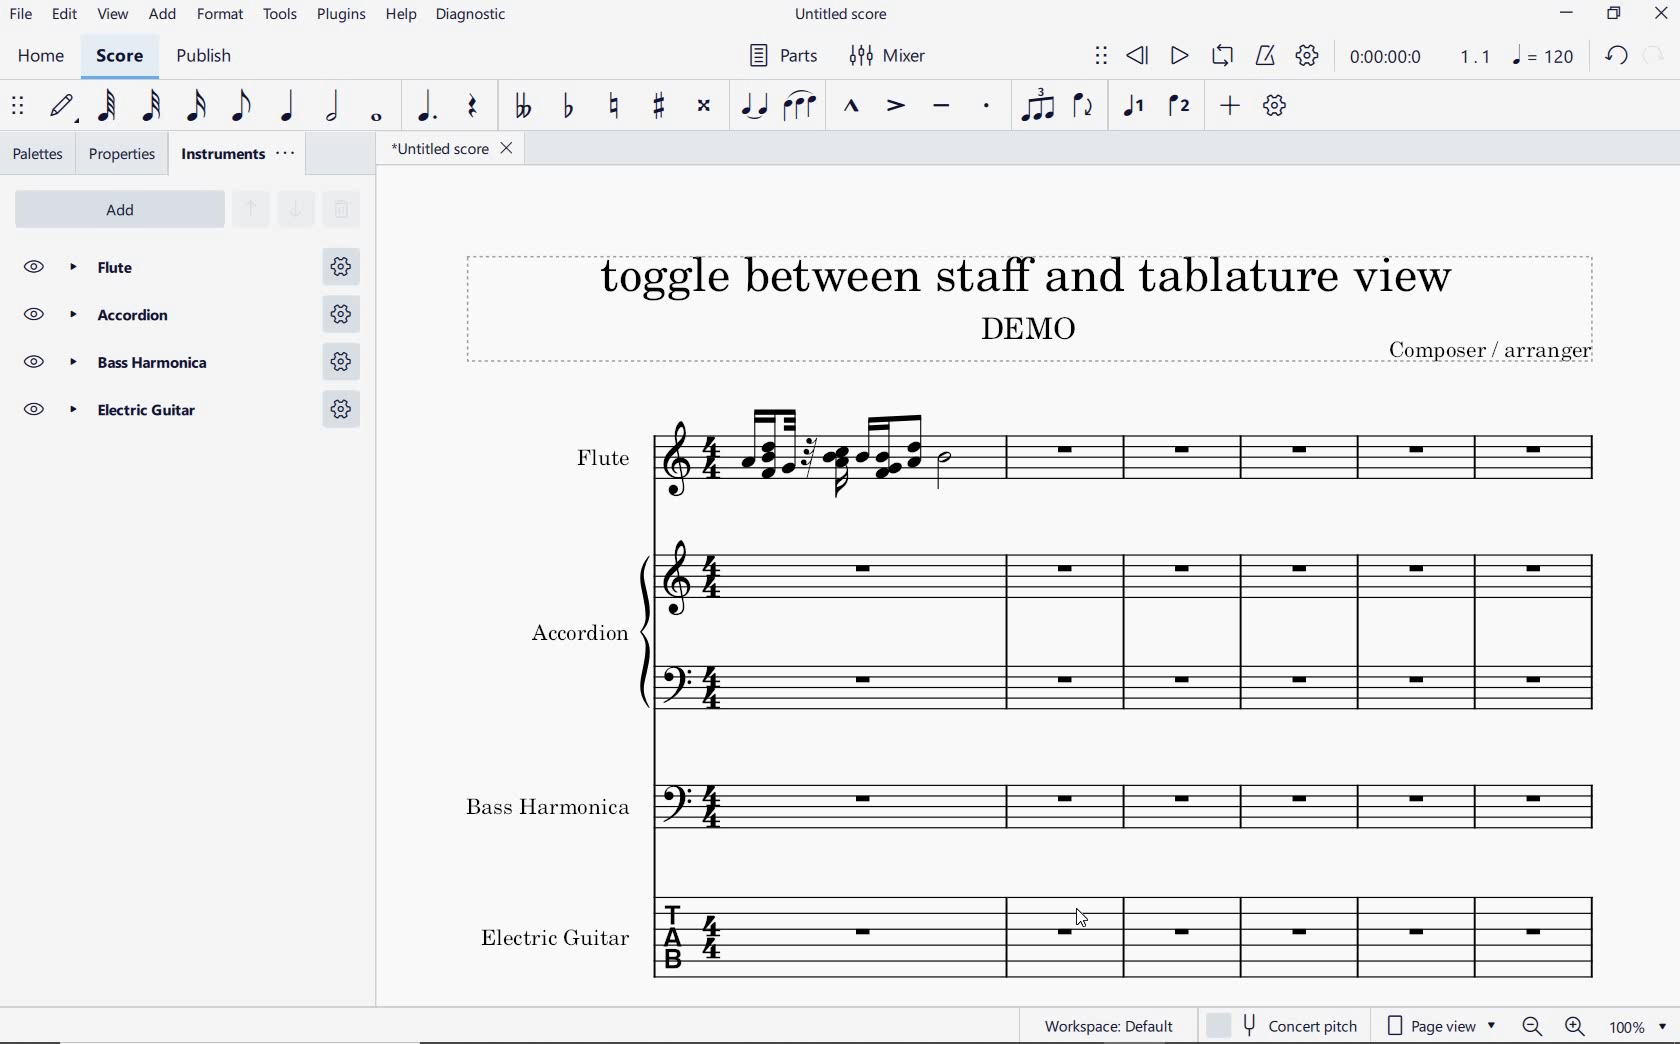 This screenshot has height=1044, width=1680. What do you see at coordinates (186, 315) in the screenshot?
I see `accordion` at bounding box center [186, 315].